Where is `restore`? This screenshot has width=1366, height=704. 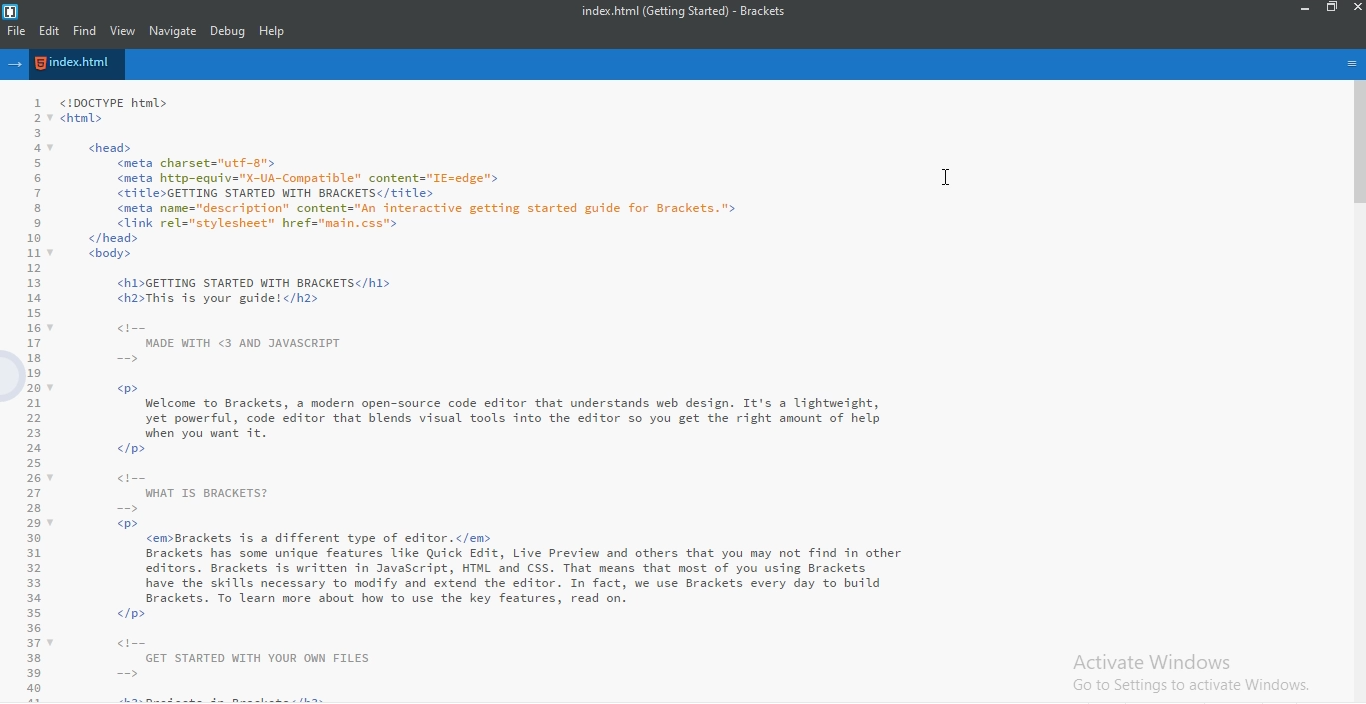
restore is located at coordinates (1333, 8).